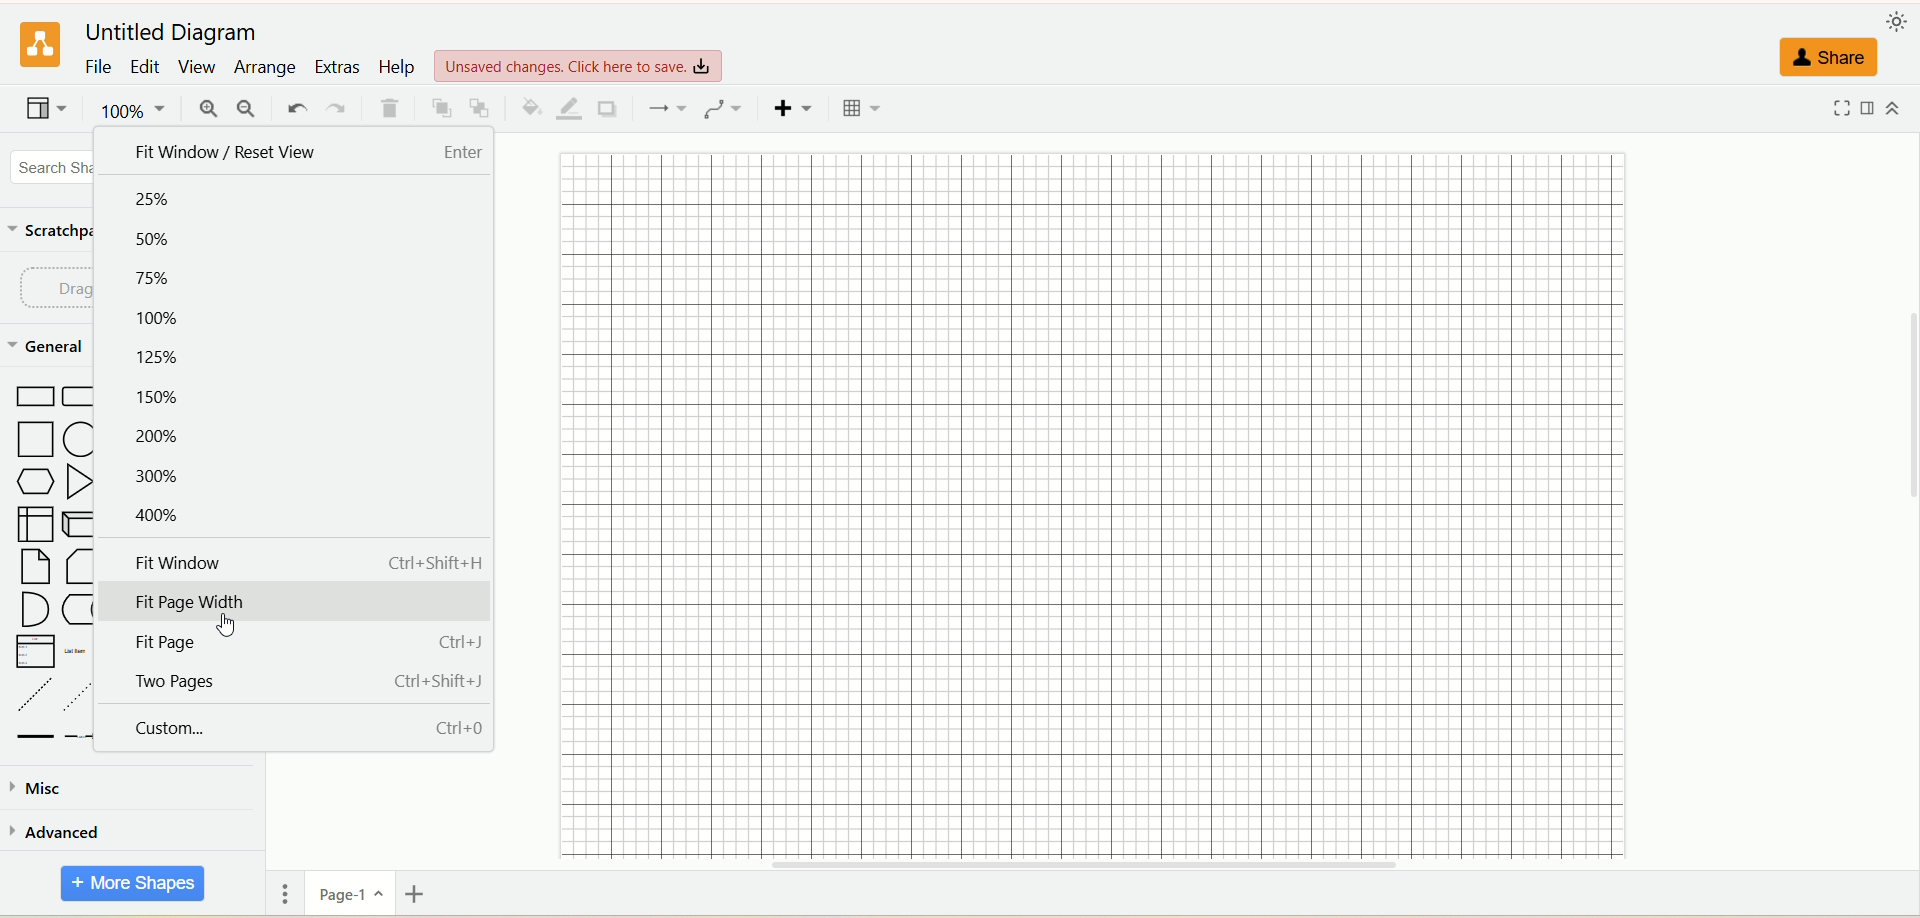  I want to click on enter, so click(466, 153).